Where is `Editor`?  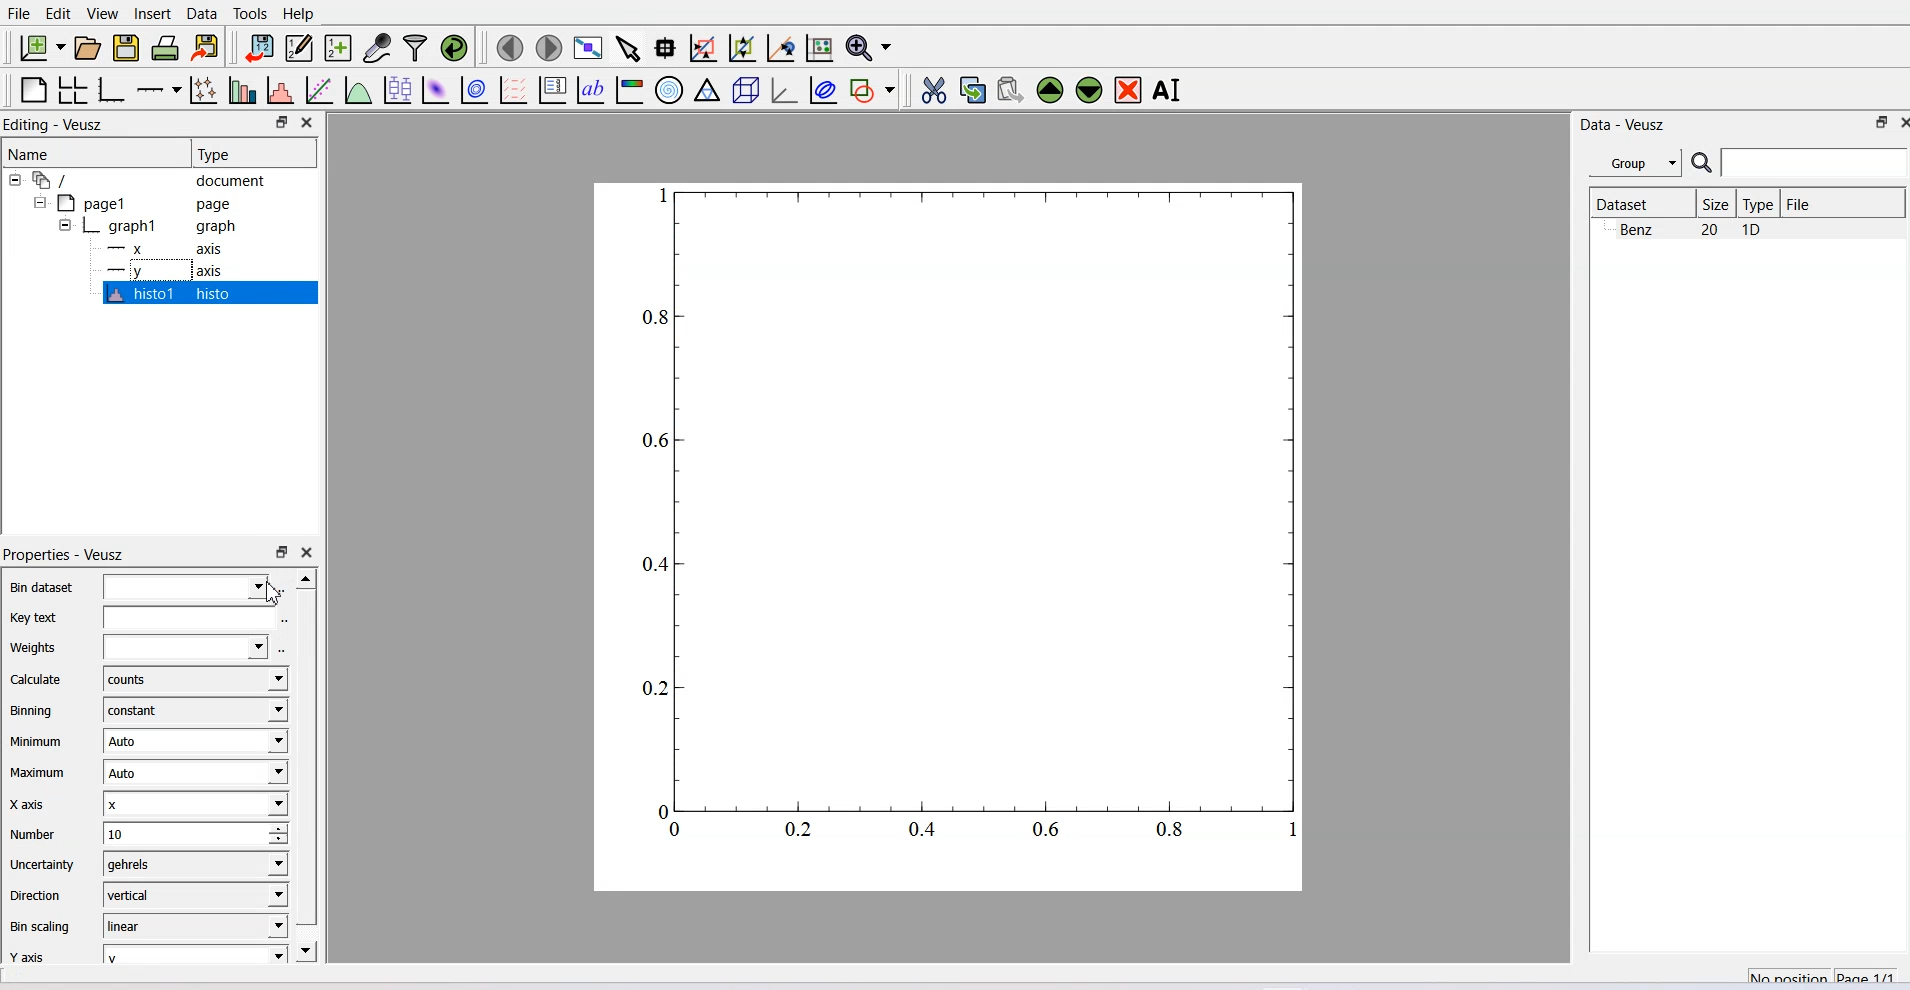 Editor is located at coordinates (300, 47).